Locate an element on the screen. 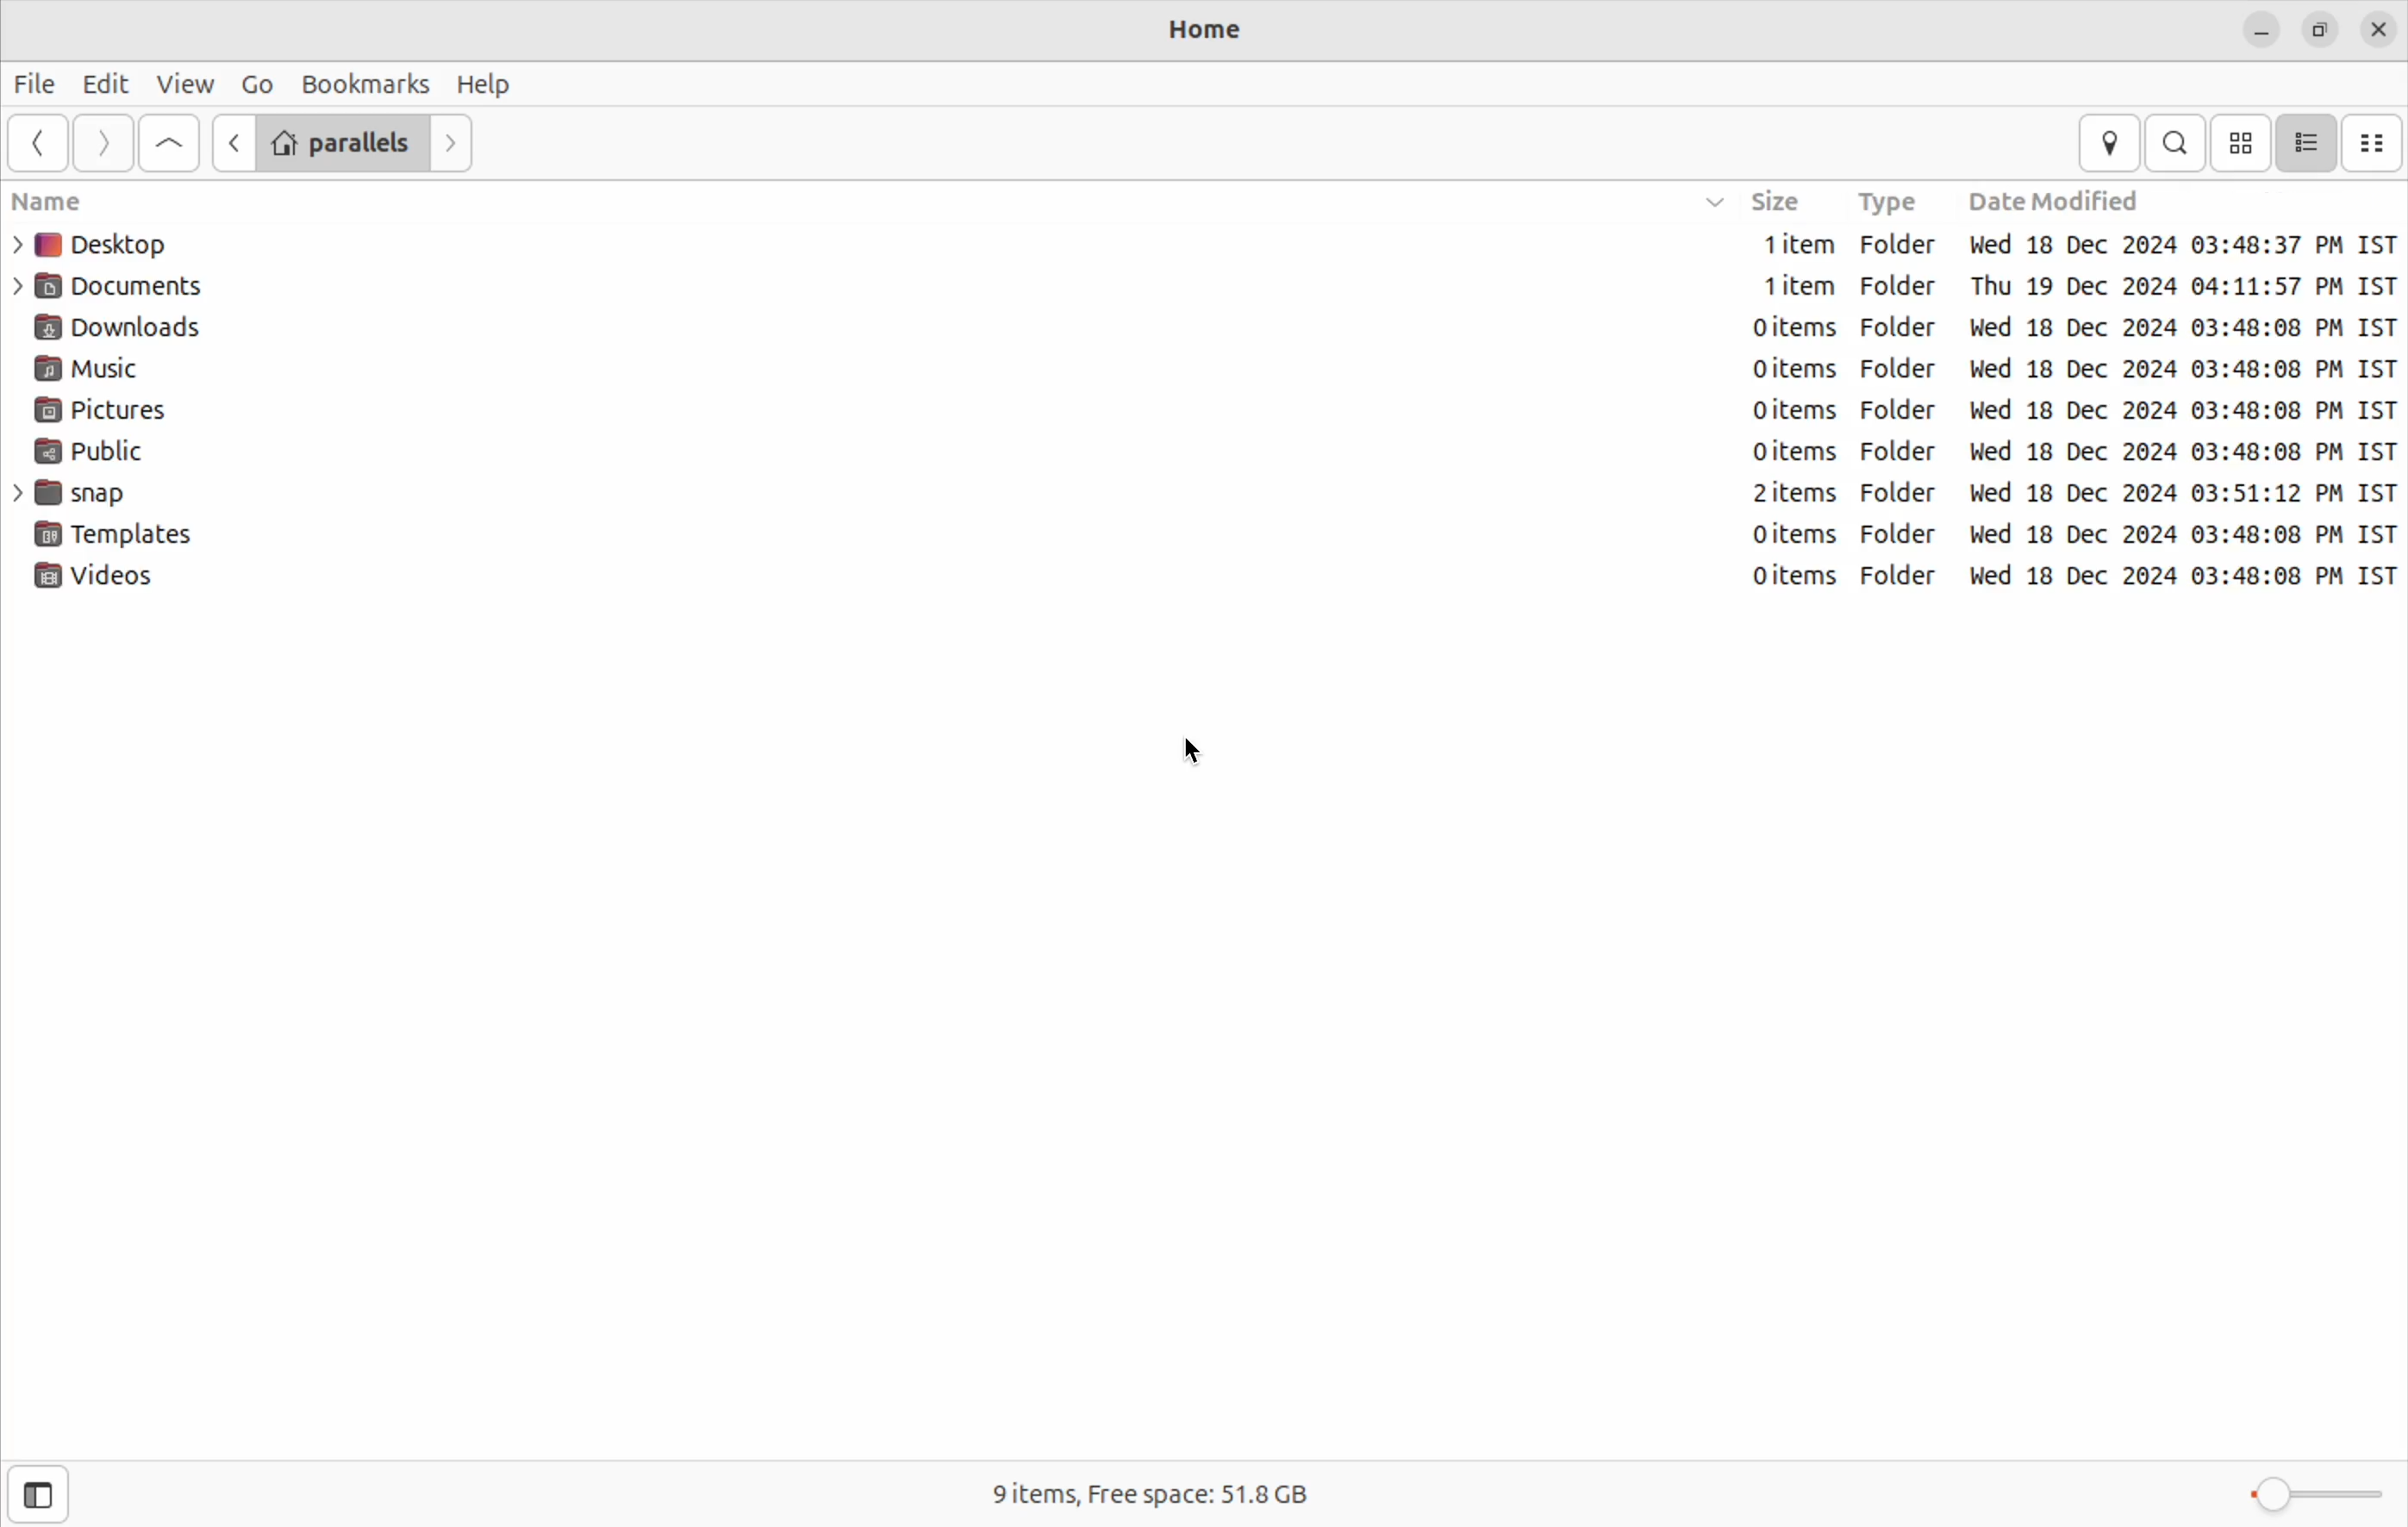  0 items is located at coordinates (1790, 454).